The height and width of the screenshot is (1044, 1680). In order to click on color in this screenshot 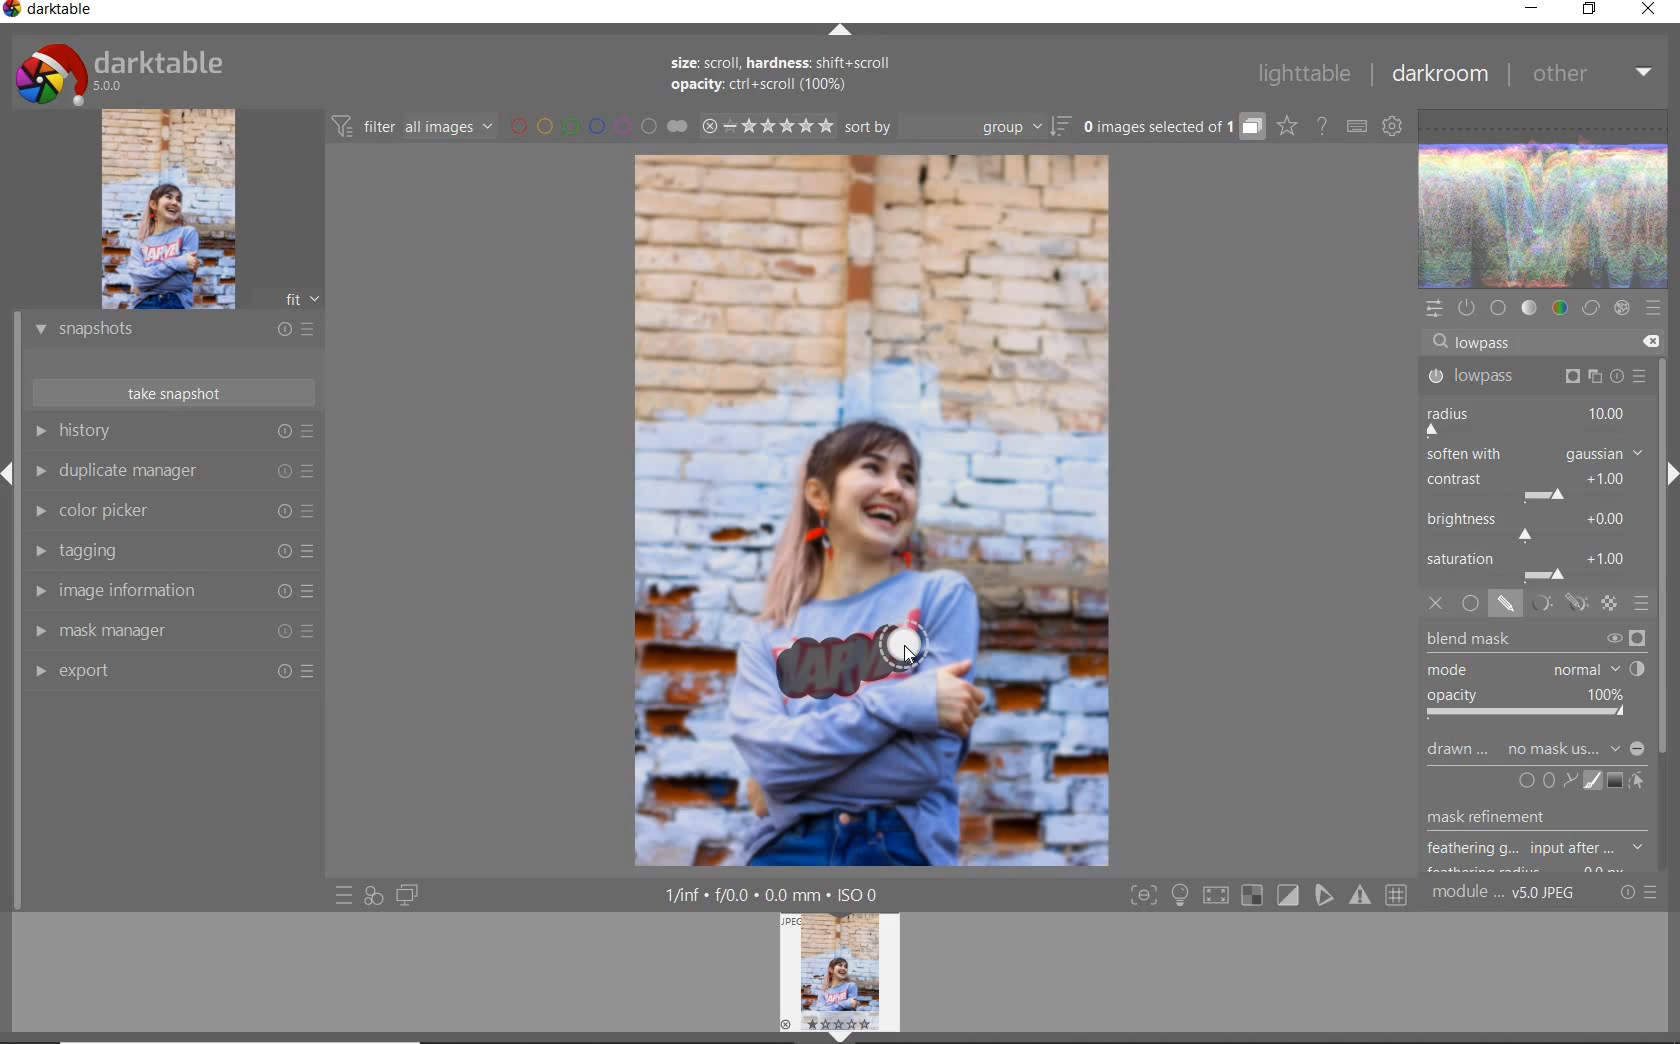, I will do `click(1559, 309)`.